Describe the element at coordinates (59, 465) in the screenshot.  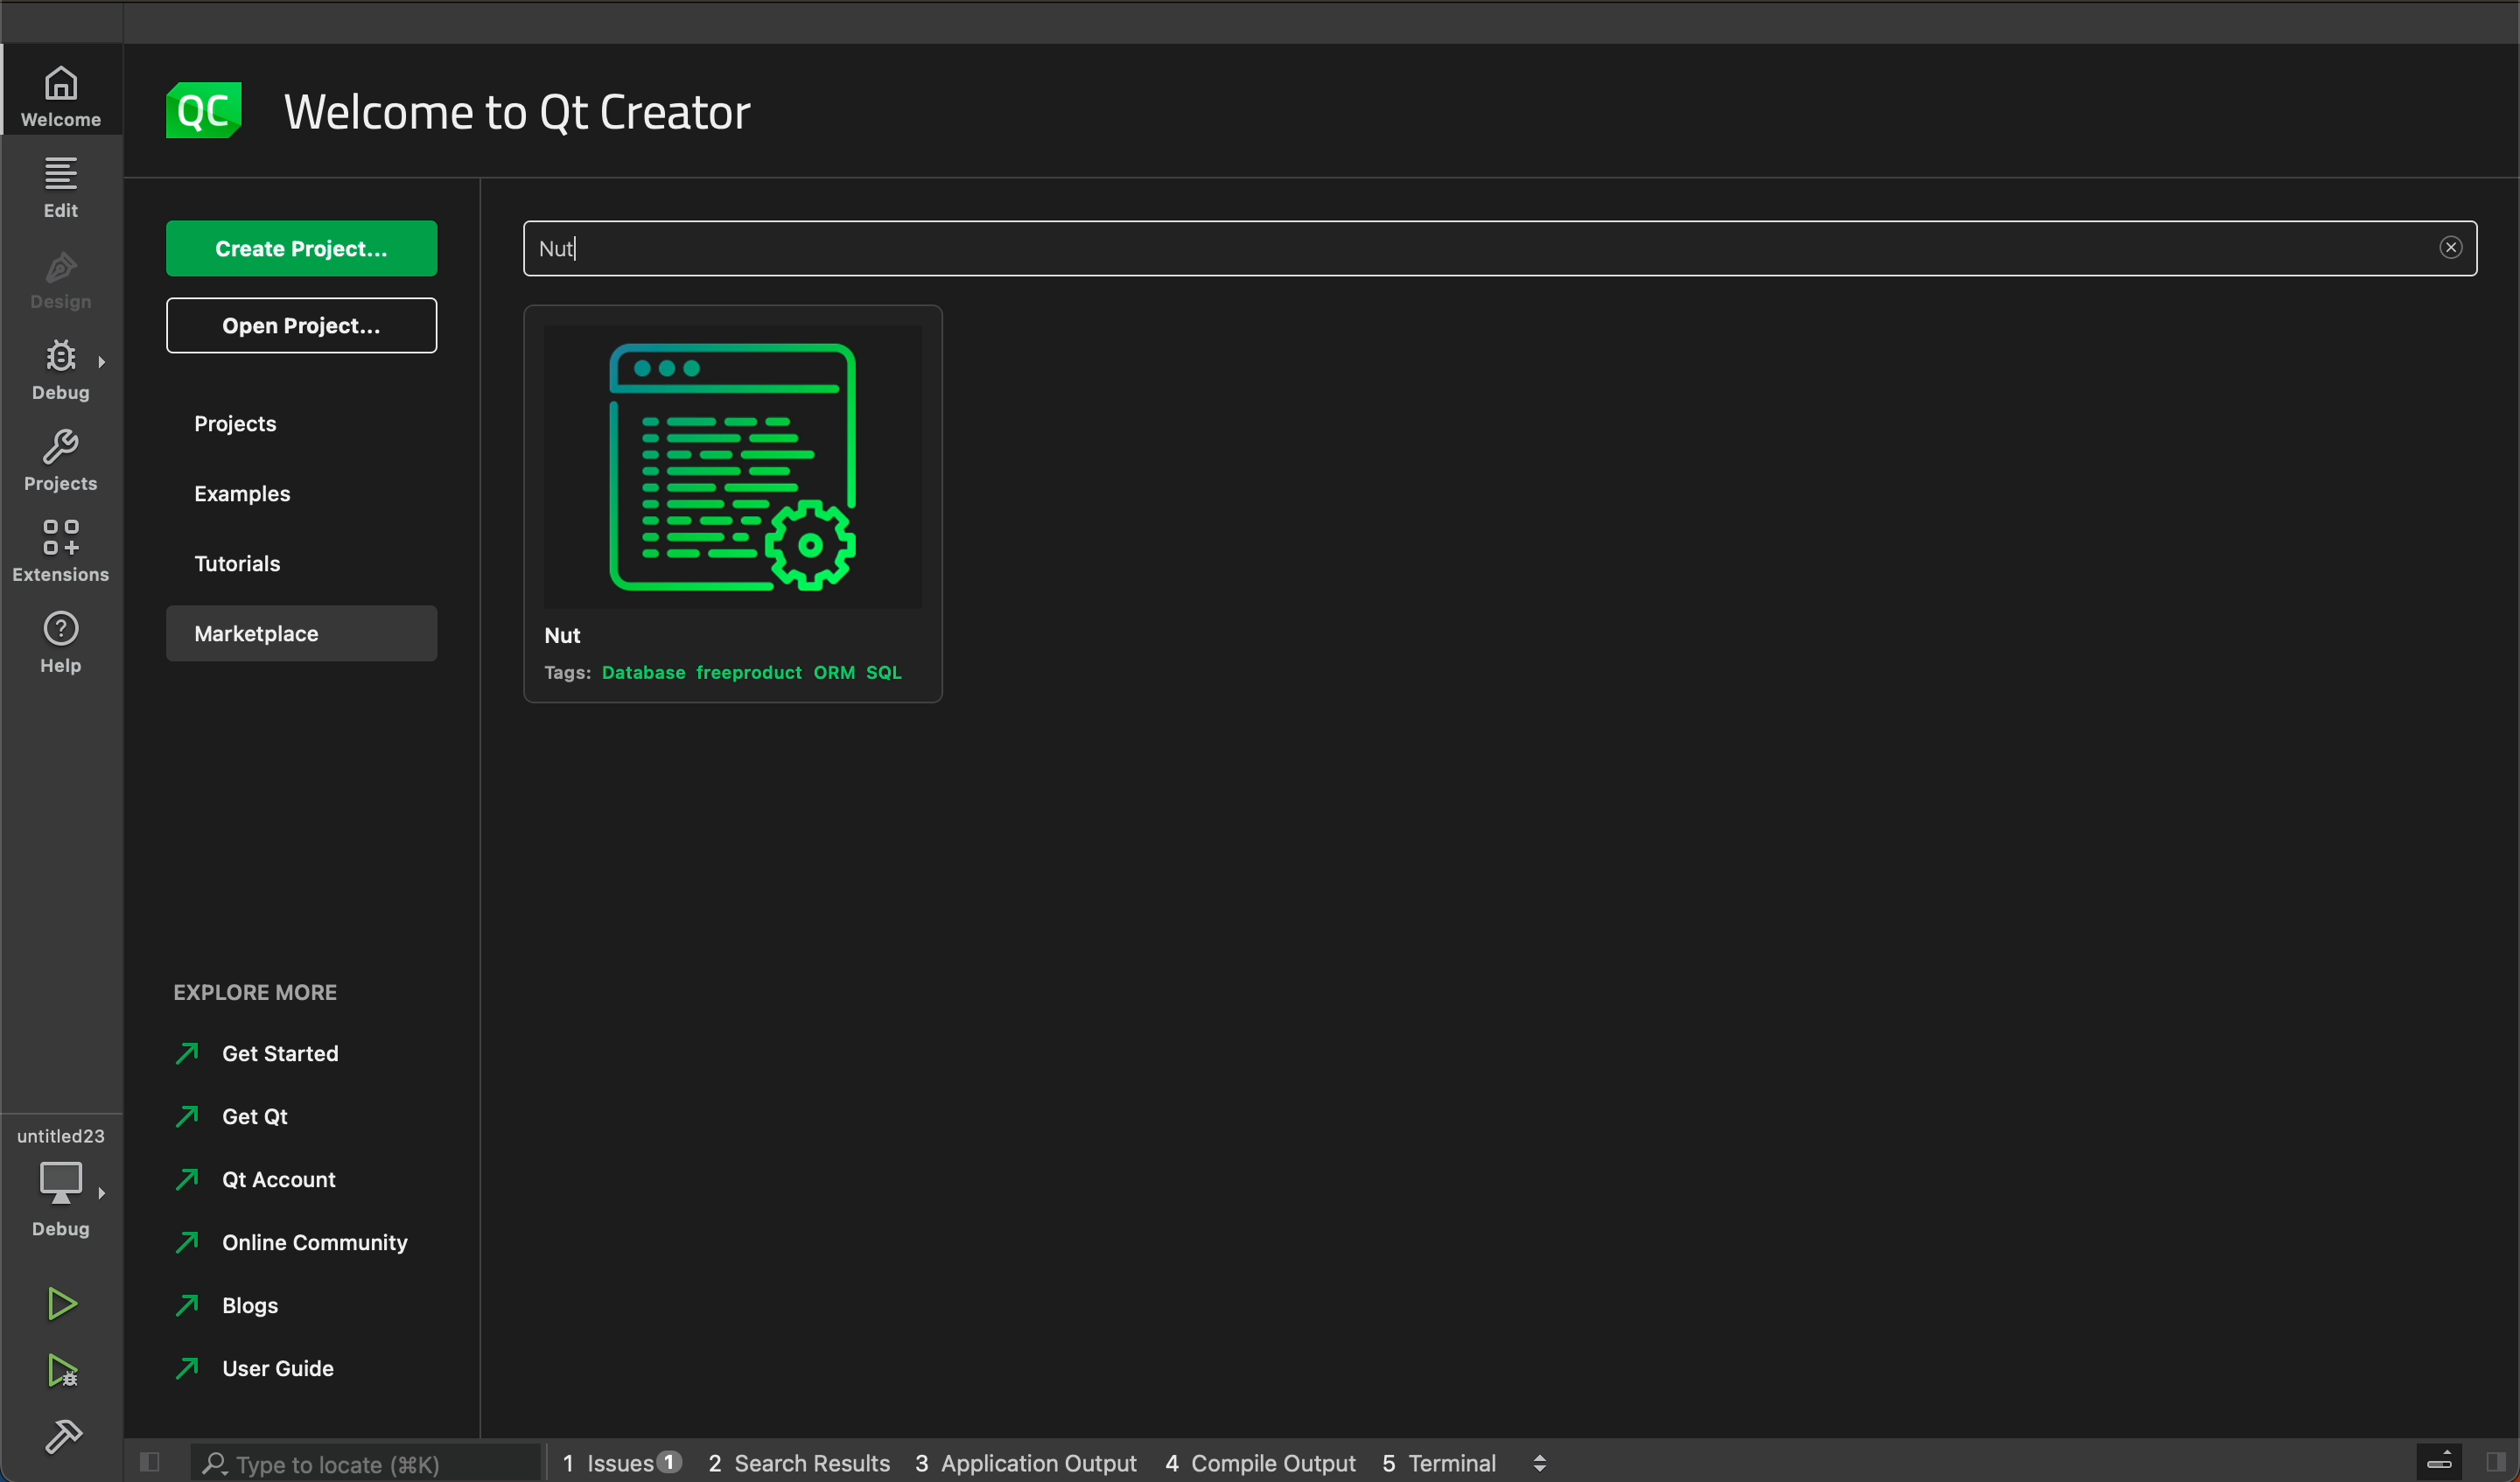
I see `projects` at that location.